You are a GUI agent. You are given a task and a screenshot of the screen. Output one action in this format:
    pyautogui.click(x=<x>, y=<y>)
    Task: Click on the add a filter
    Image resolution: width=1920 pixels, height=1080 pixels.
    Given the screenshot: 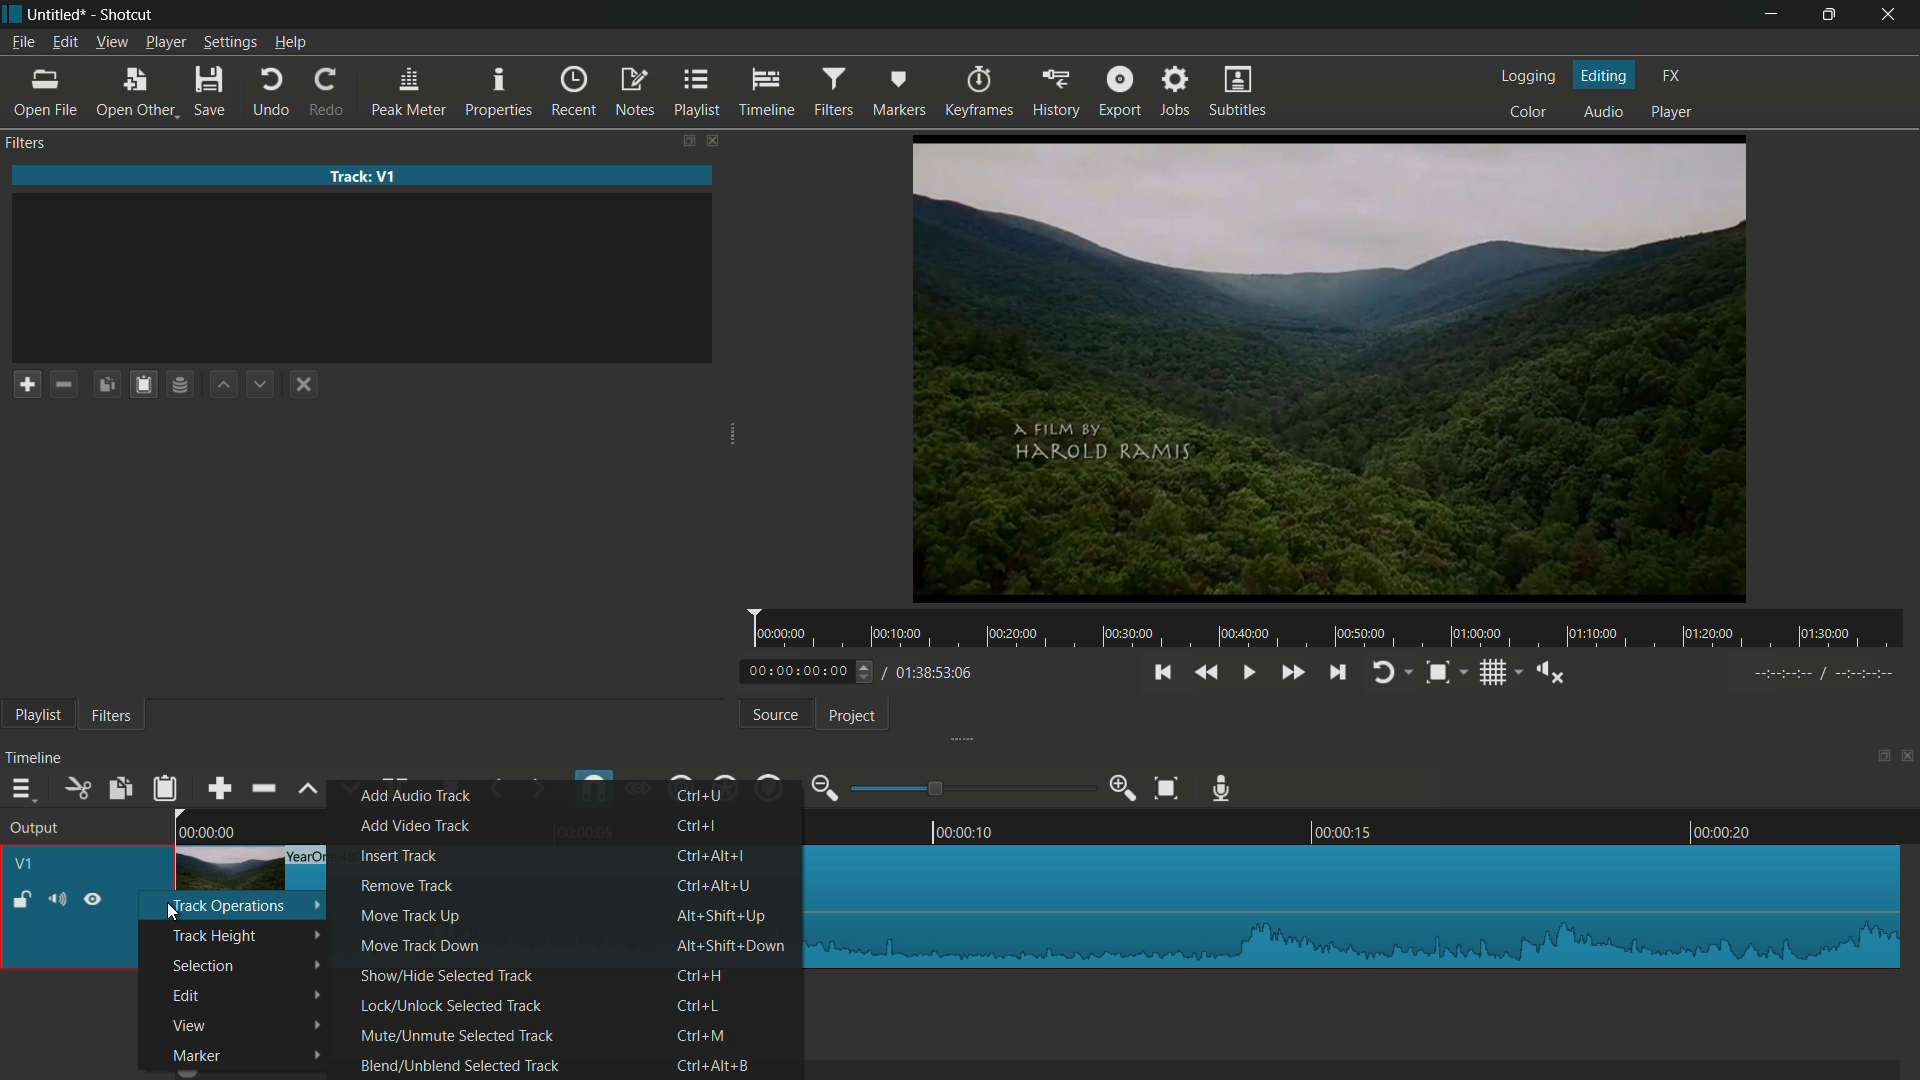 What is the action you would take?
    pyautogui.click(x=26, y=384)
    